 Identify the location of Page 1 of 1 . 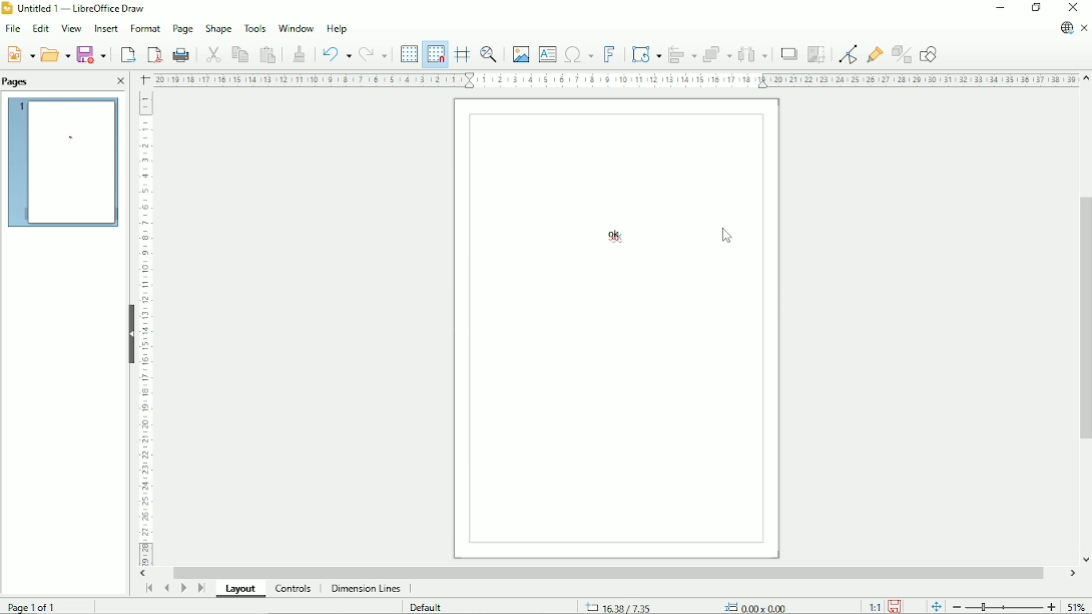
(34, 607).